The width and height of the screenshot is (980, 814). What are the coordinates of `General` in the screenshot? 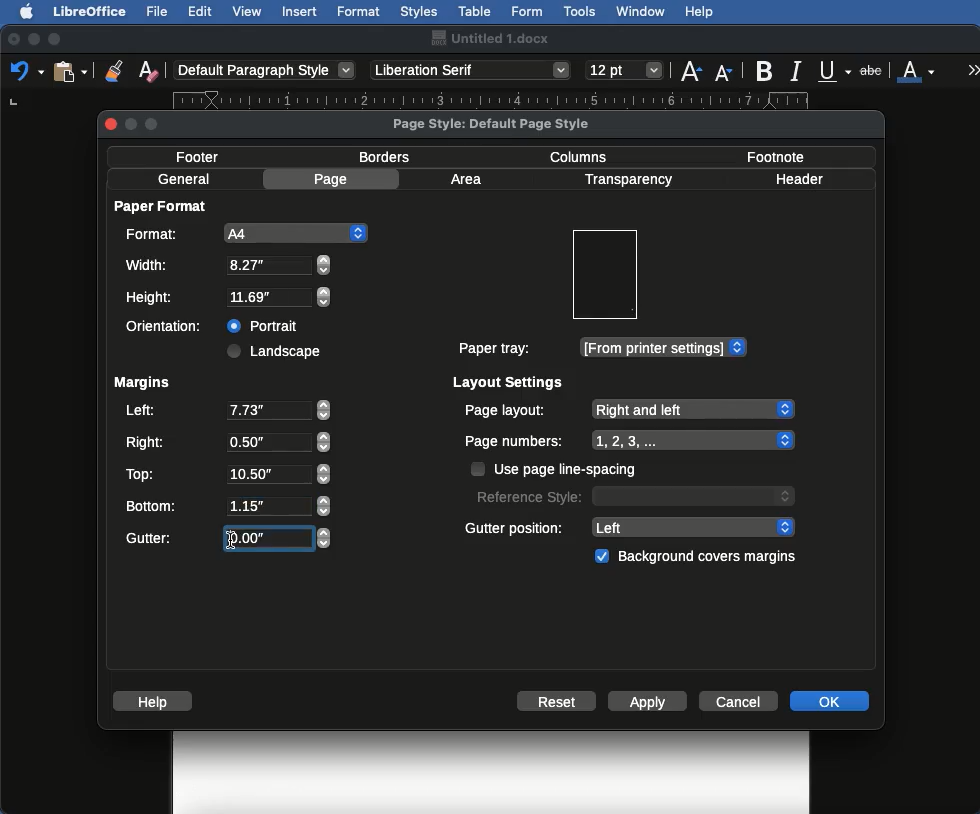 It's located at (184, 179).